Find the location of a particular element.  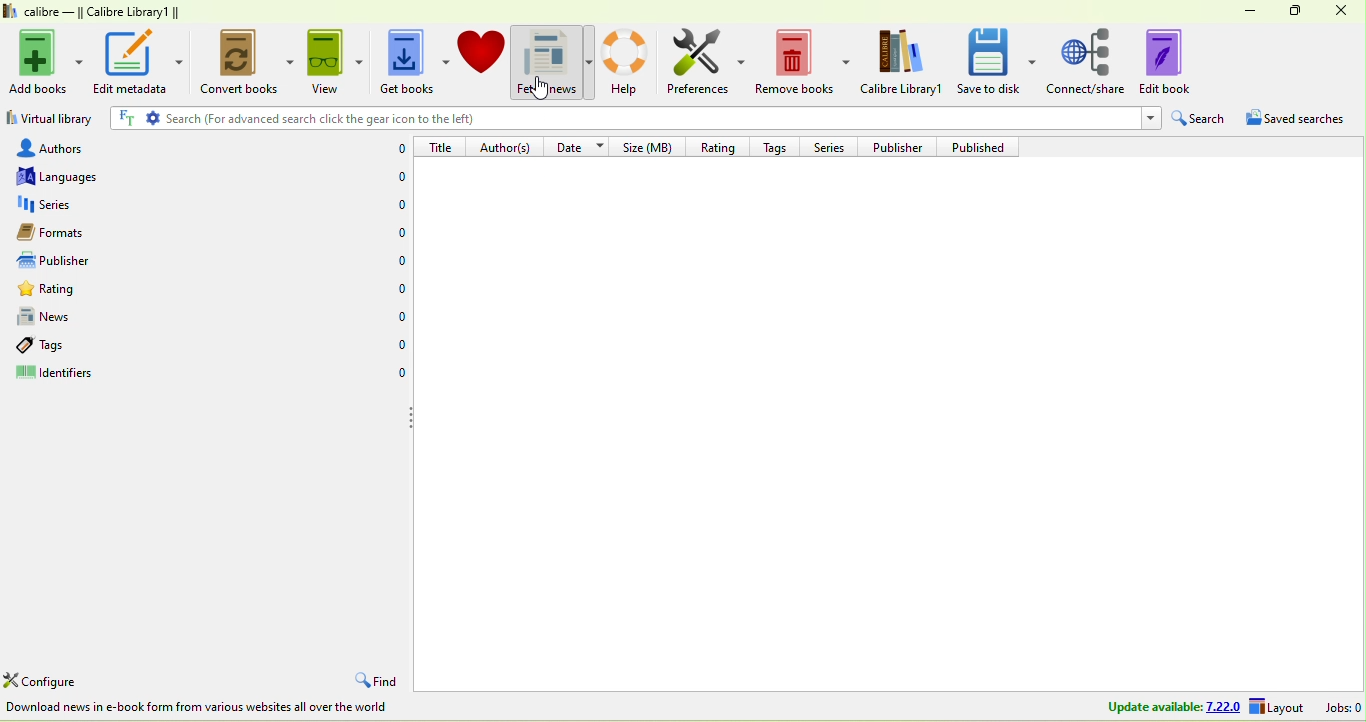

publisher is located at coordinates (902, 146).